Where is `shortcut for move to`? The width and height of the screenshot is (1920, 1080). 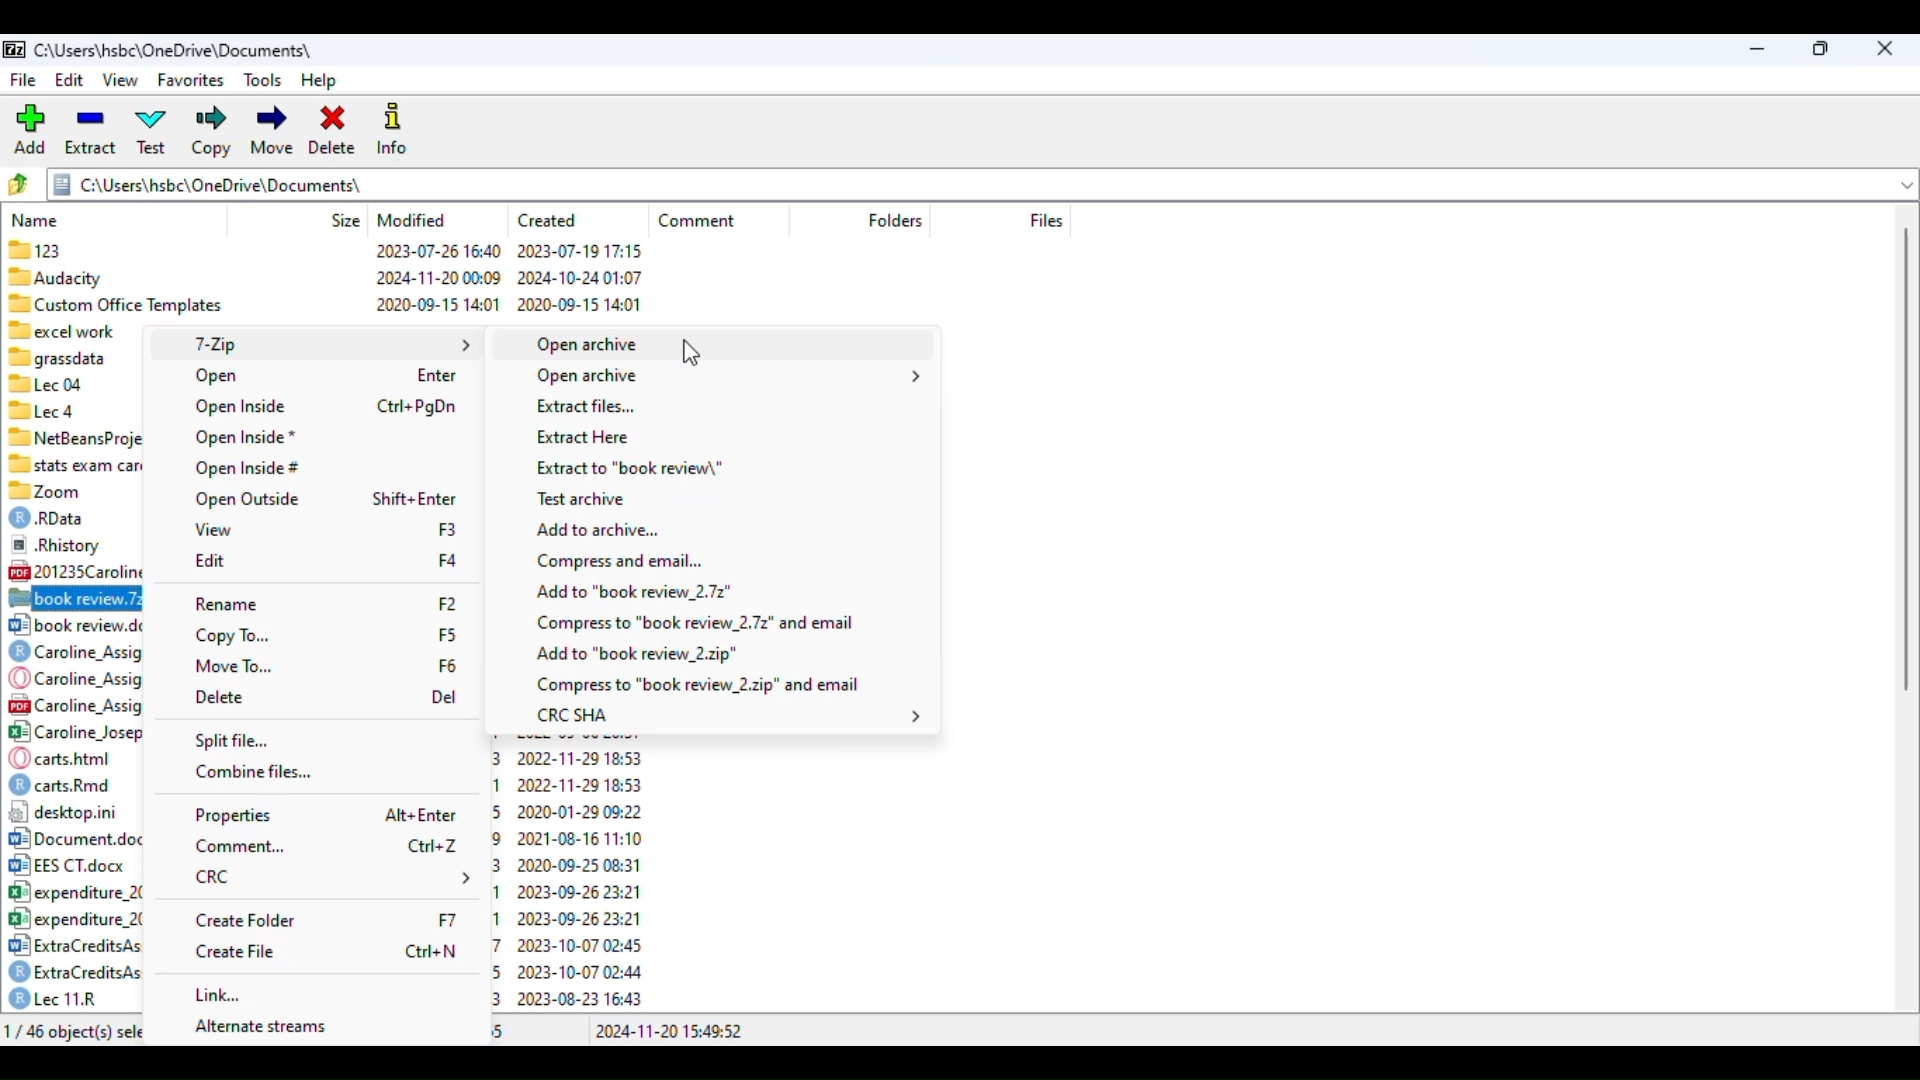
shortcut for move to is located at coordinates (446, 664).